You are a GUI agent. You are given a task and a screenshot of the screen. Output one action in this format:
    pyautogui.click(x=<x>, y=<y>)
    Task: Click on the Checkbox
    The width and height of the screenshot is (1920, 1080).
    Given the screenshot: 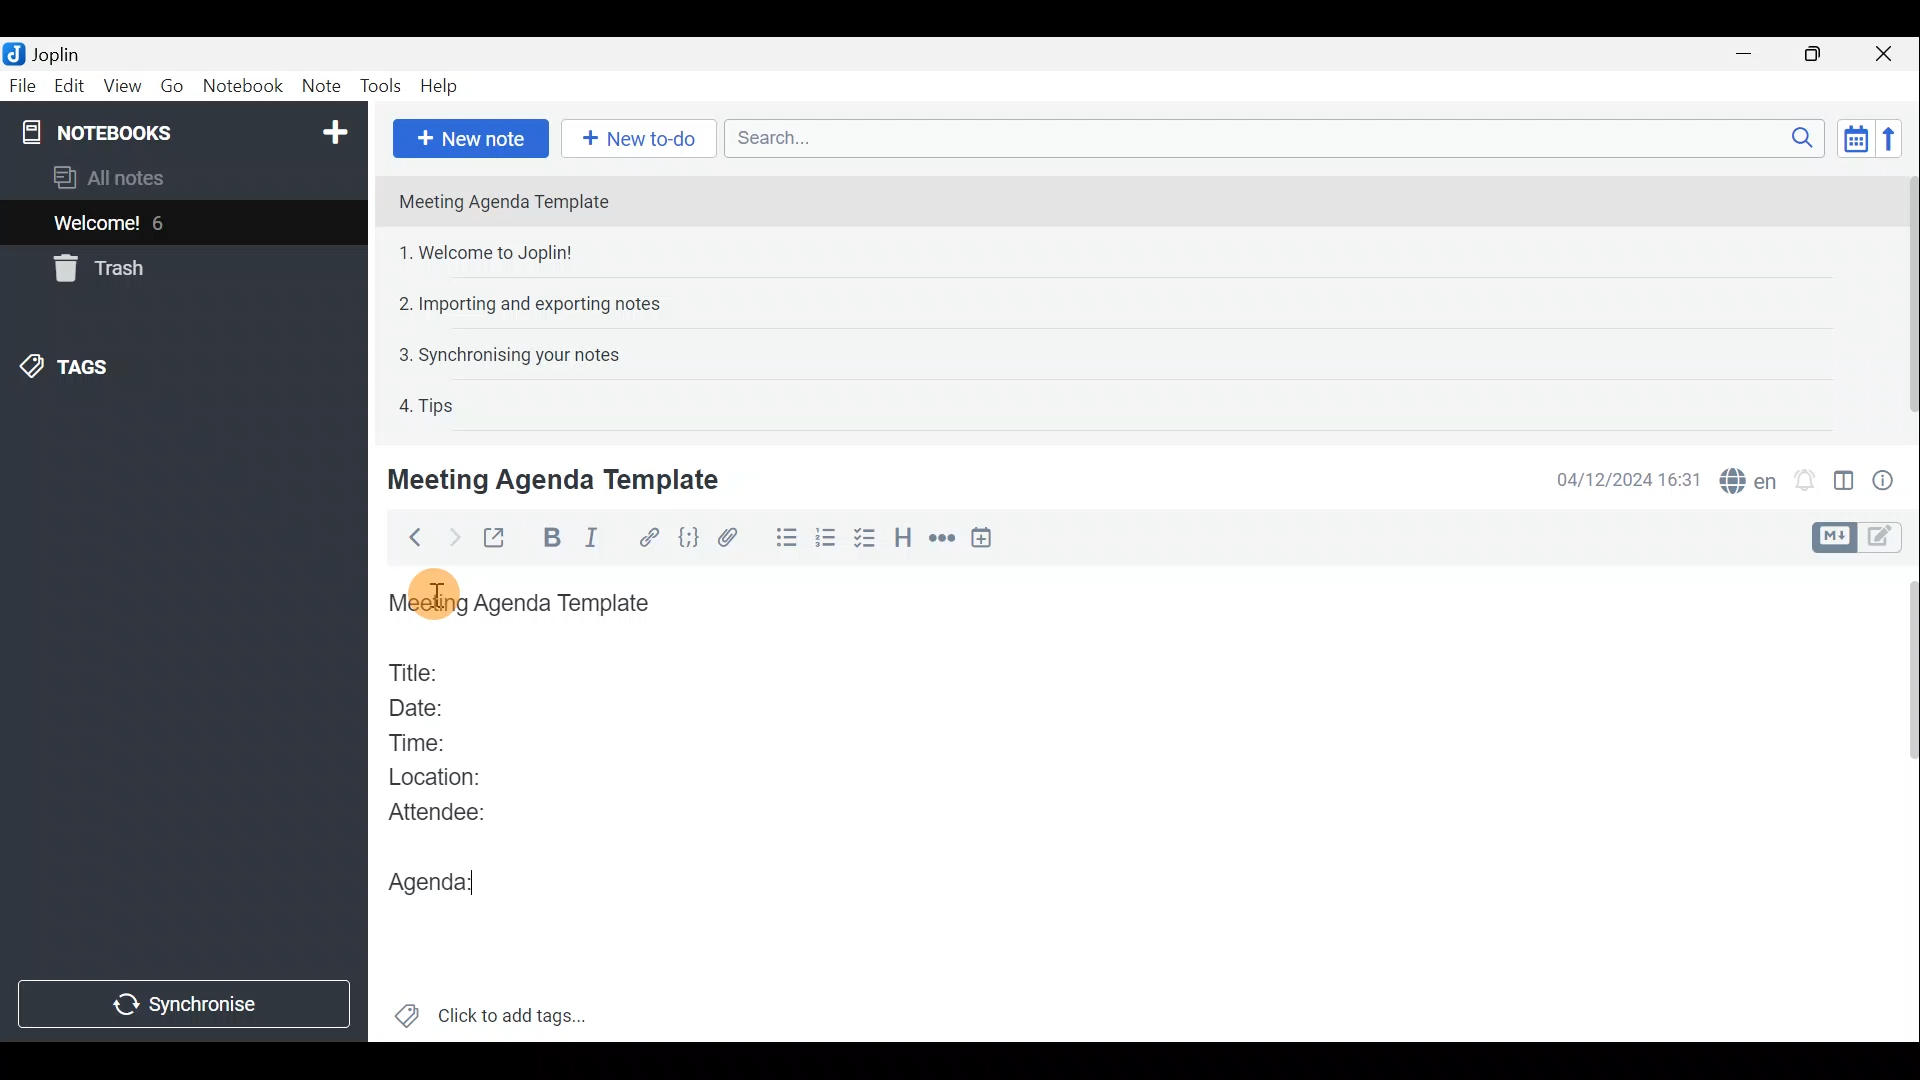 What is the action you would take?
    pyautogui.click(x=862, y=539)
    